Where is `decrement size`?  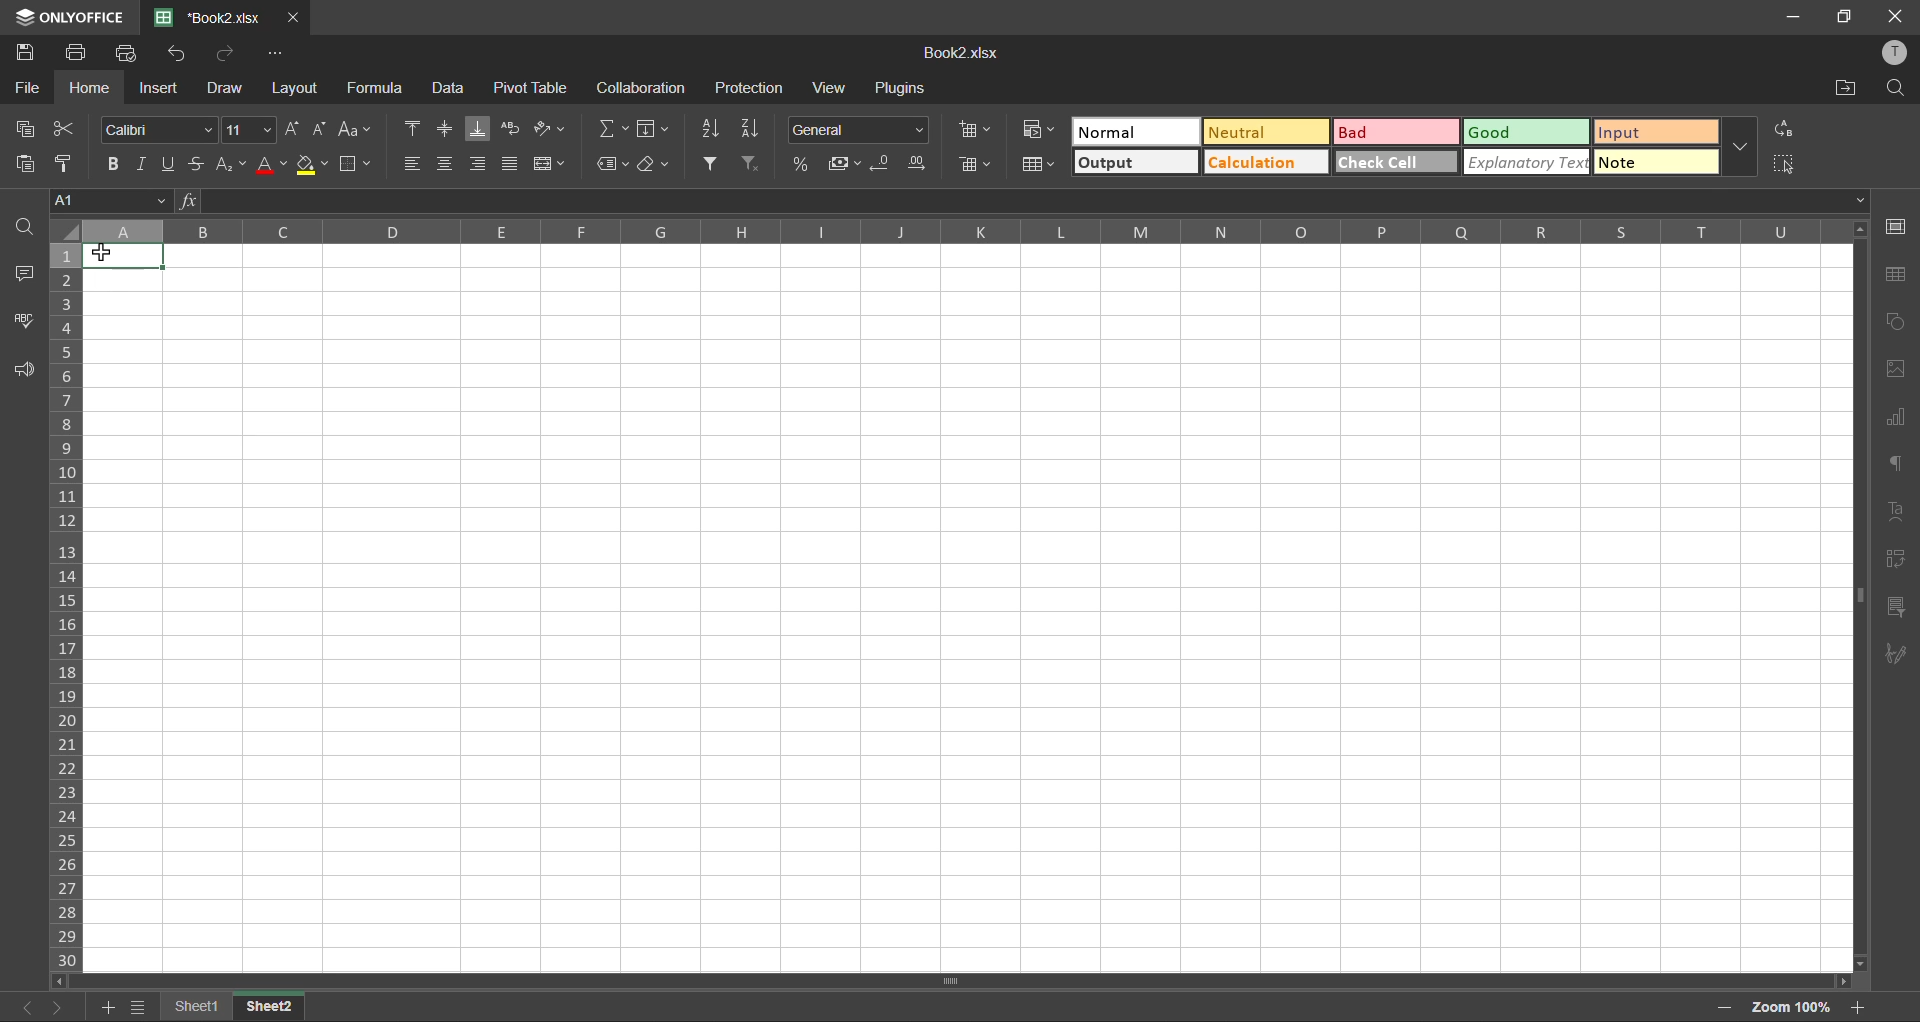
decrement size is located at coordinates (324, 131).